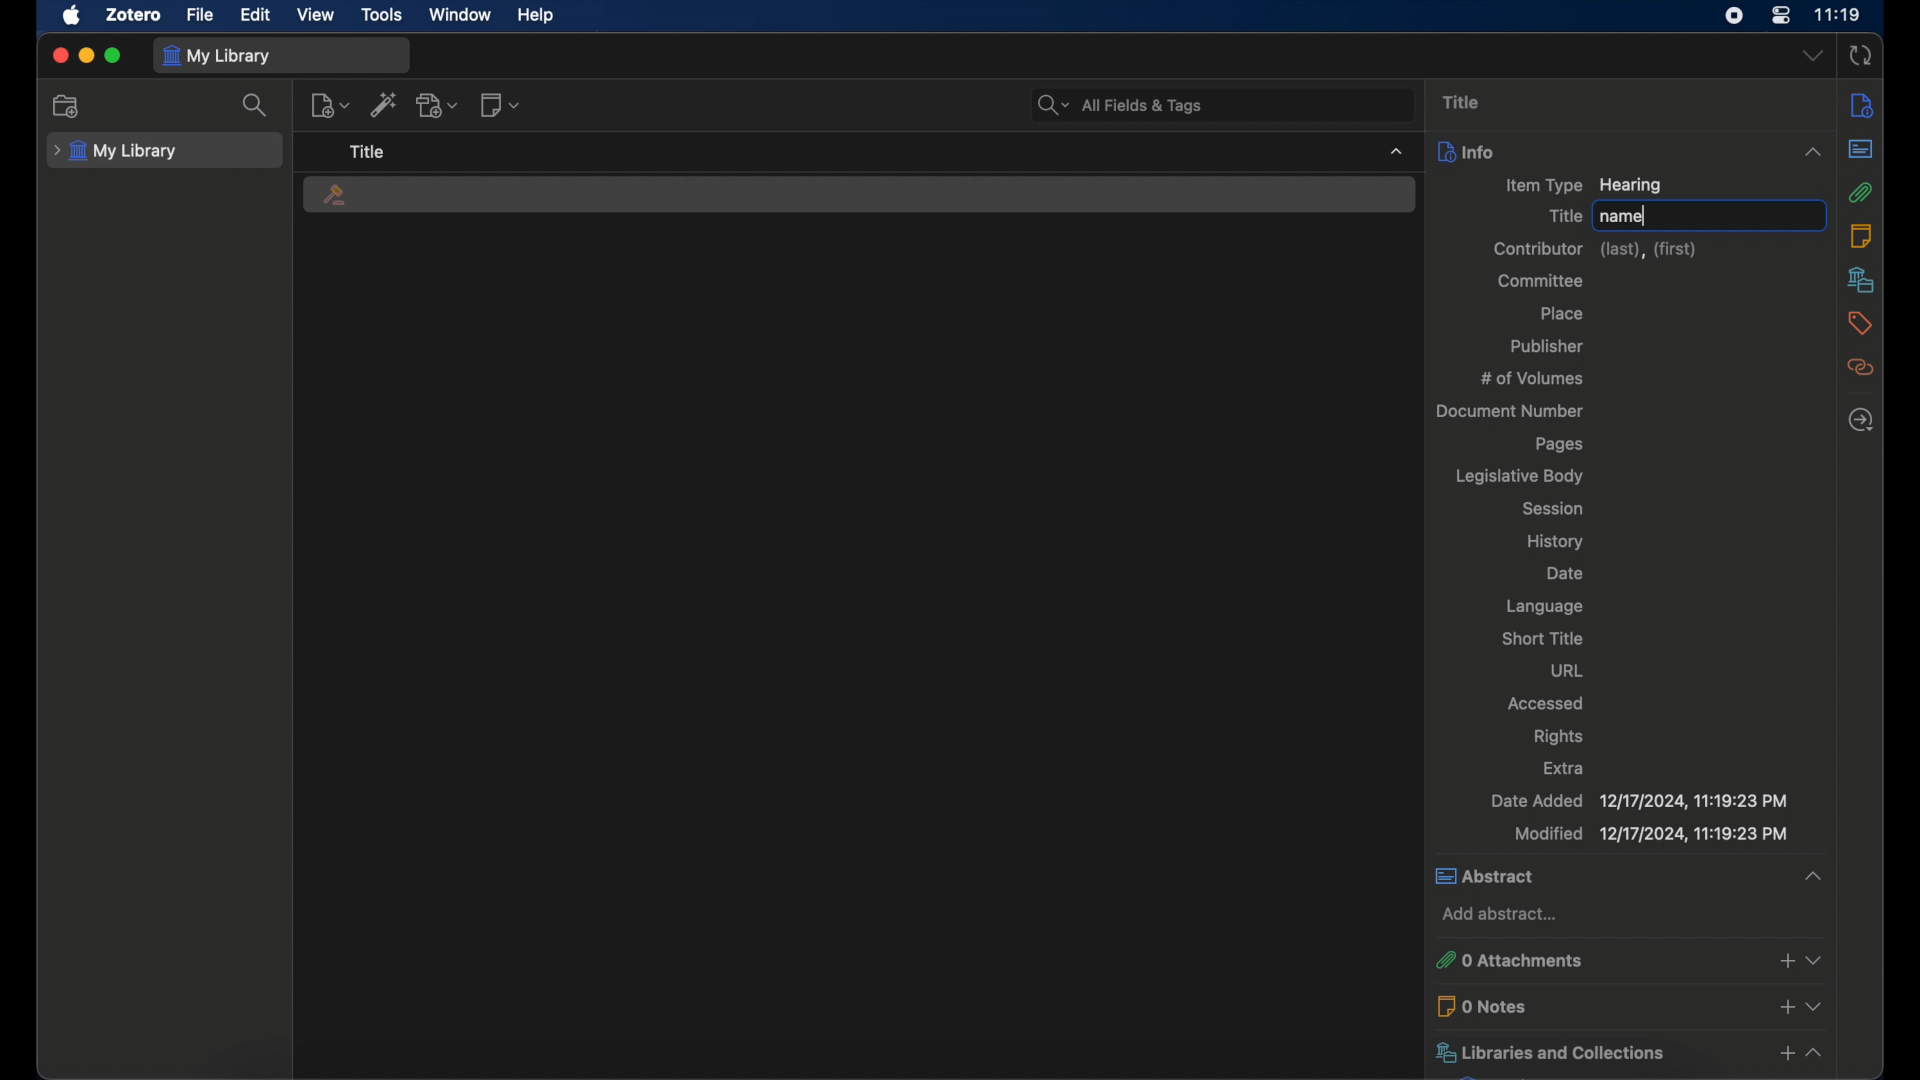 This screenshot has height=1080, width=1920. Describe the element at coordinates (535, 16) in the screenshot. I see `help` at that location.